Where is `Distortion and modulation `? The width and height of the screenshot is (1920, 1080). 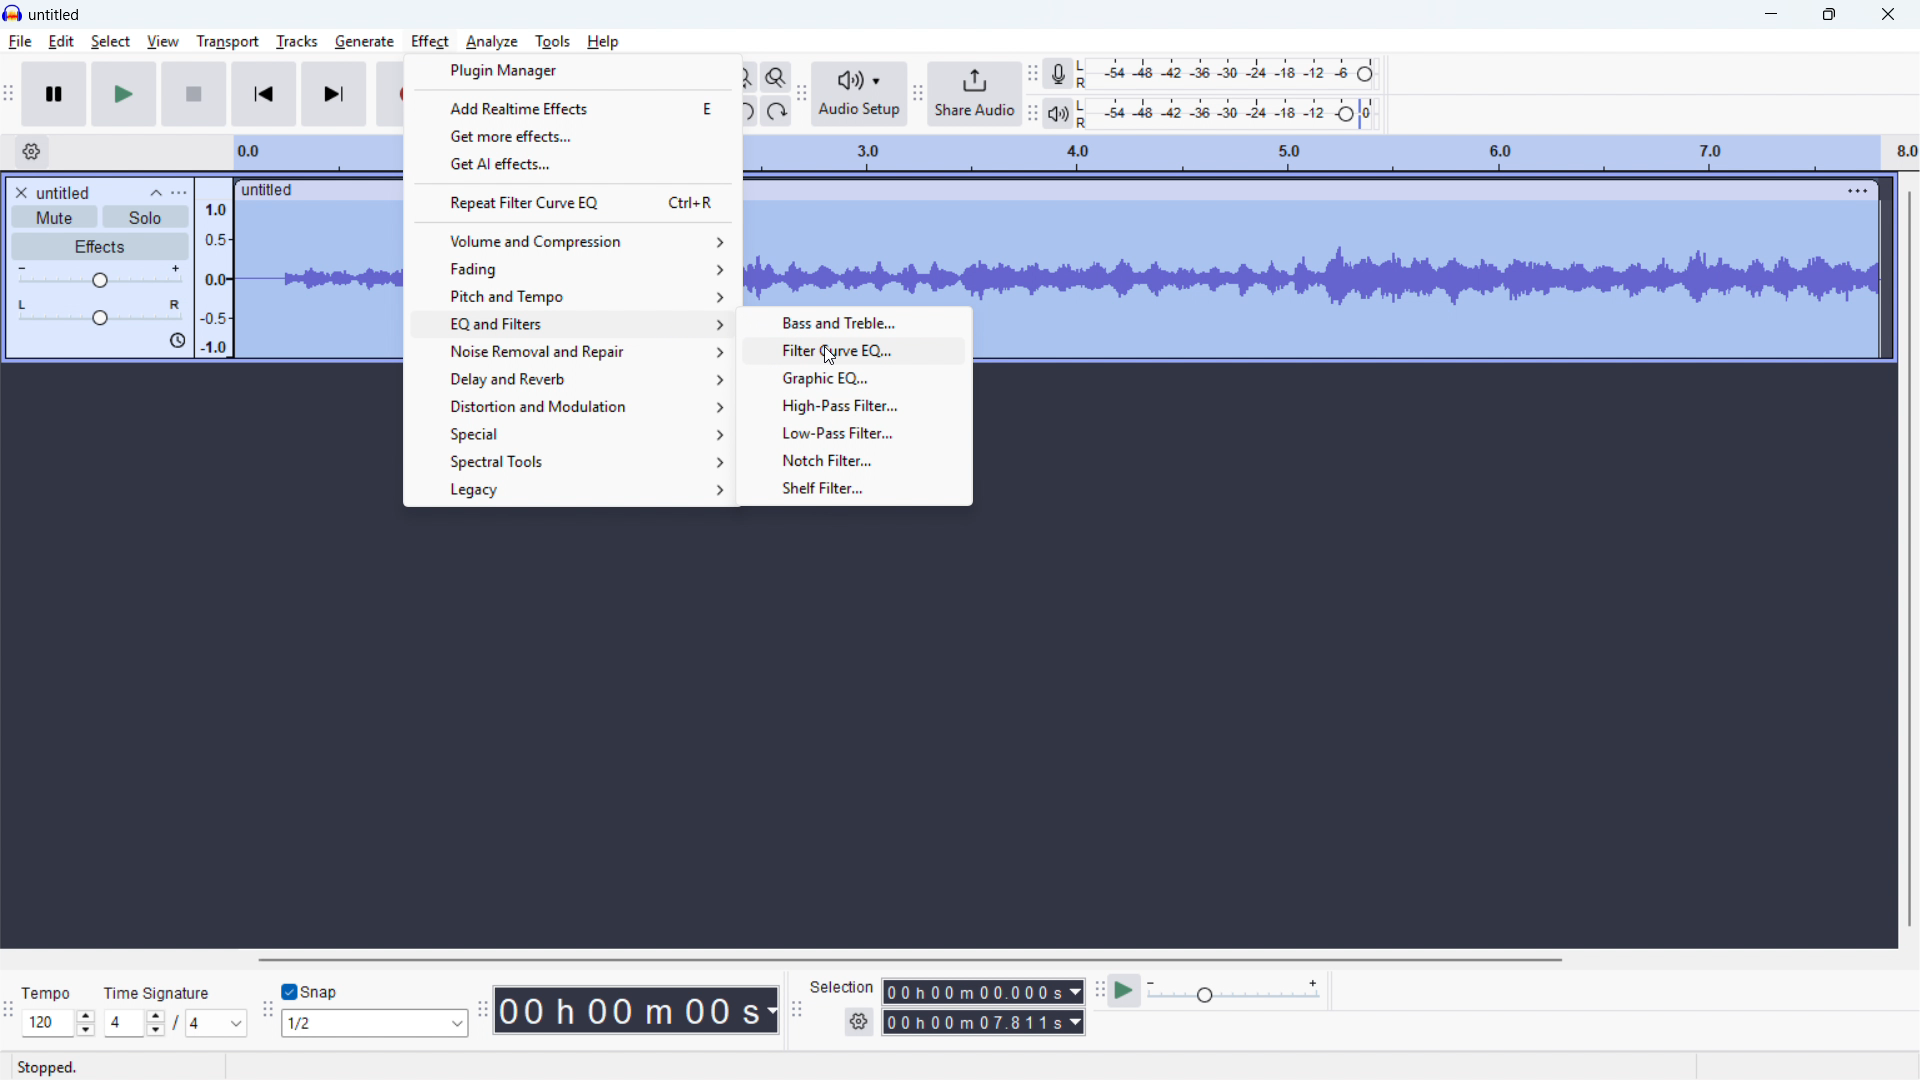
Distortion and modulation  is located at coordinates (572, 405).